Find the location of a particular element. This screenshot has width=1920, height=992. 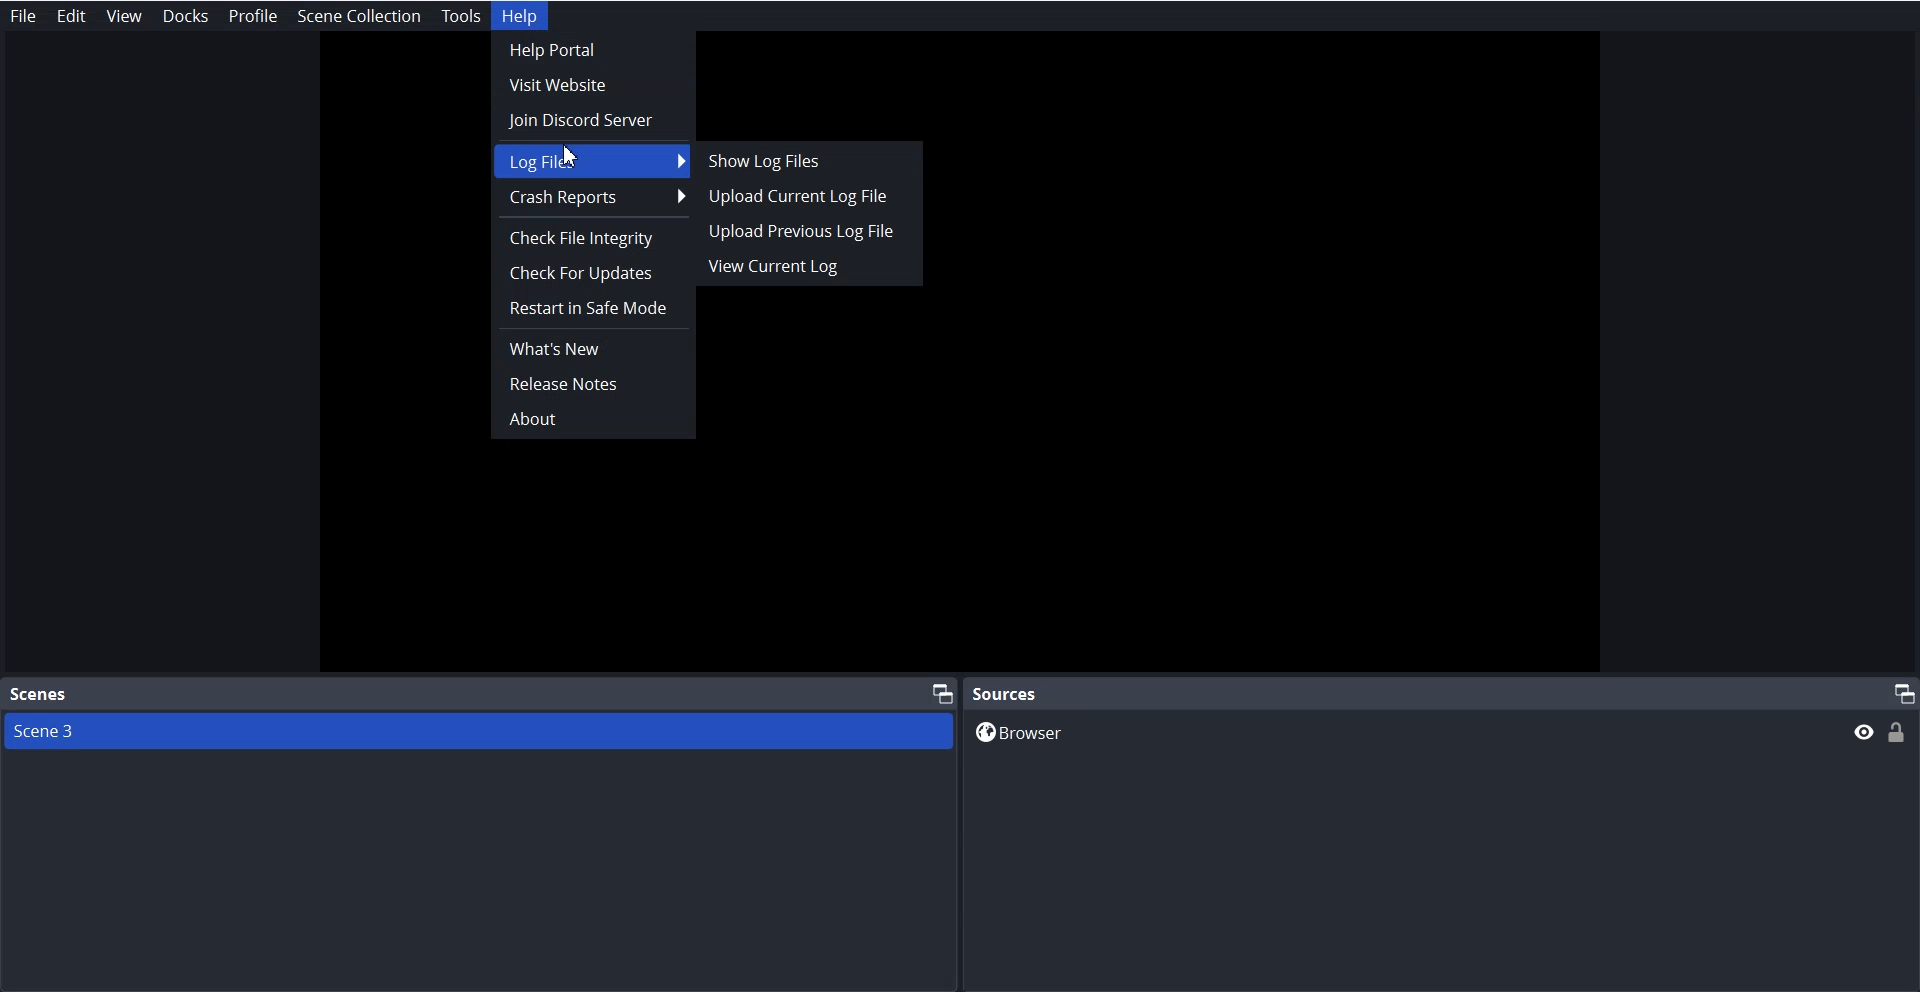

Upload Previous Log File is located at coordinates (802, 233).